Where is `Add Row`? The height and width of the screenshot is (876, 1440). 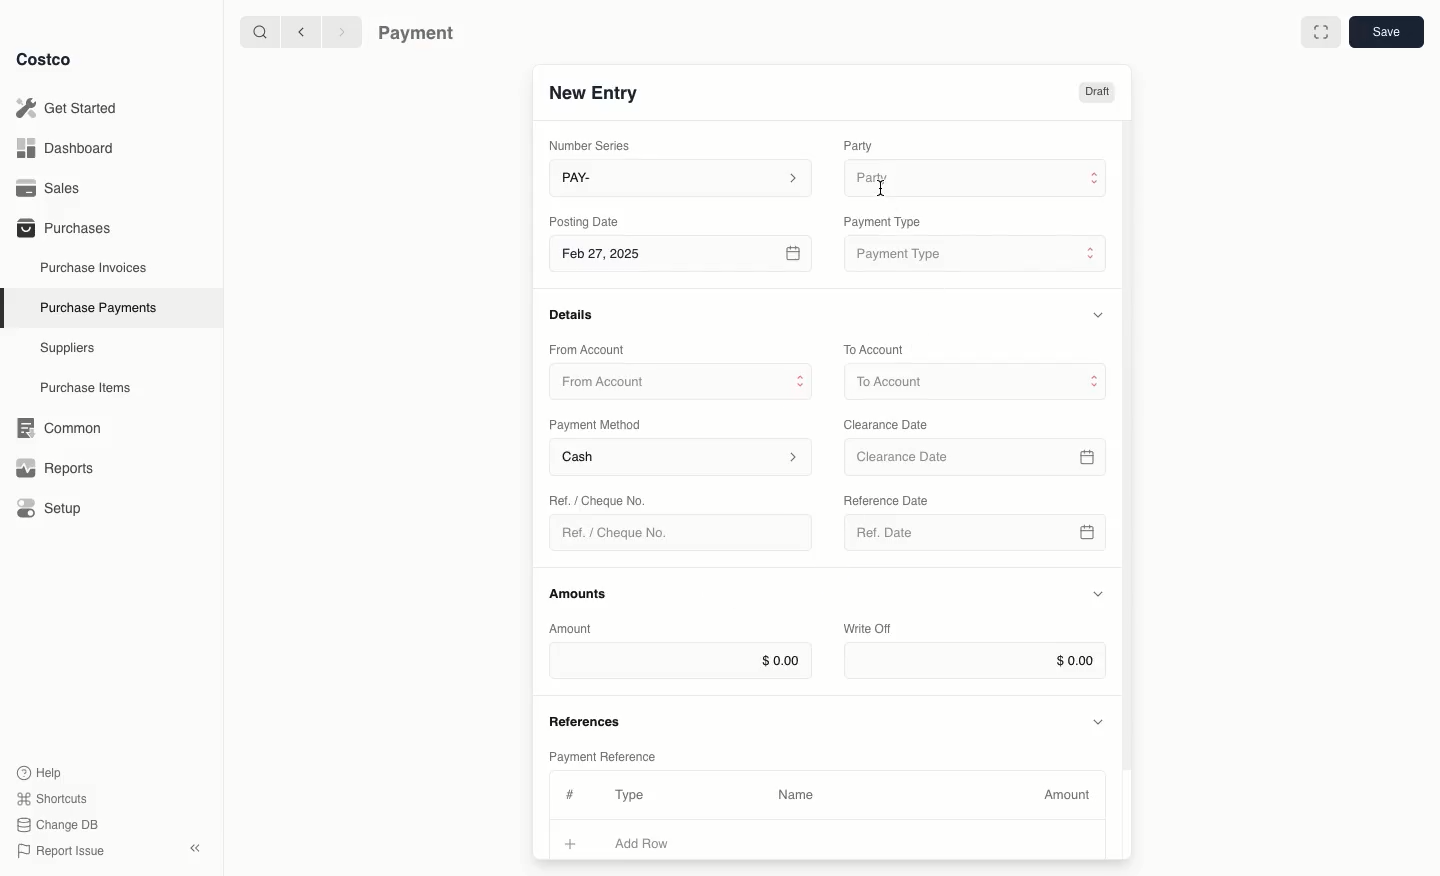 Add Row is located at coordinates (655, 843).